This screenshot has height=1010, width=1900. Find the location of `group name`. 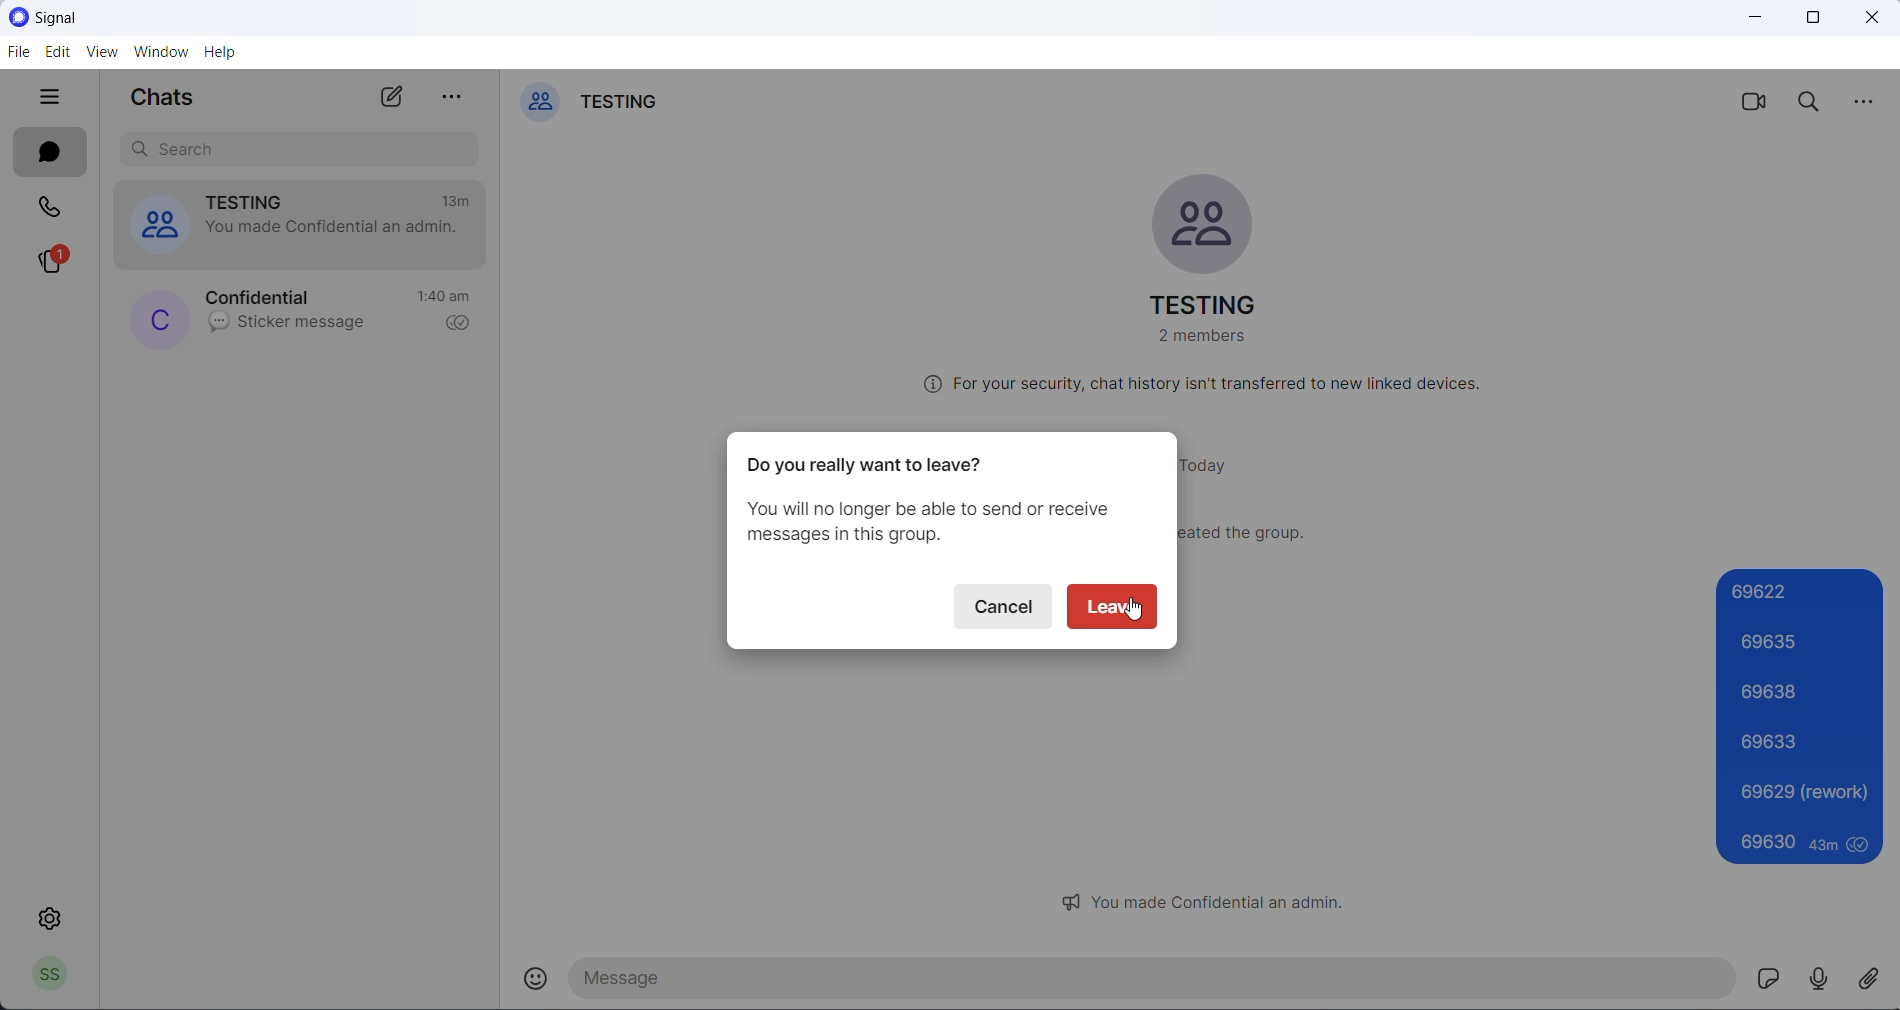

group name is located at coordinates (260, 202).